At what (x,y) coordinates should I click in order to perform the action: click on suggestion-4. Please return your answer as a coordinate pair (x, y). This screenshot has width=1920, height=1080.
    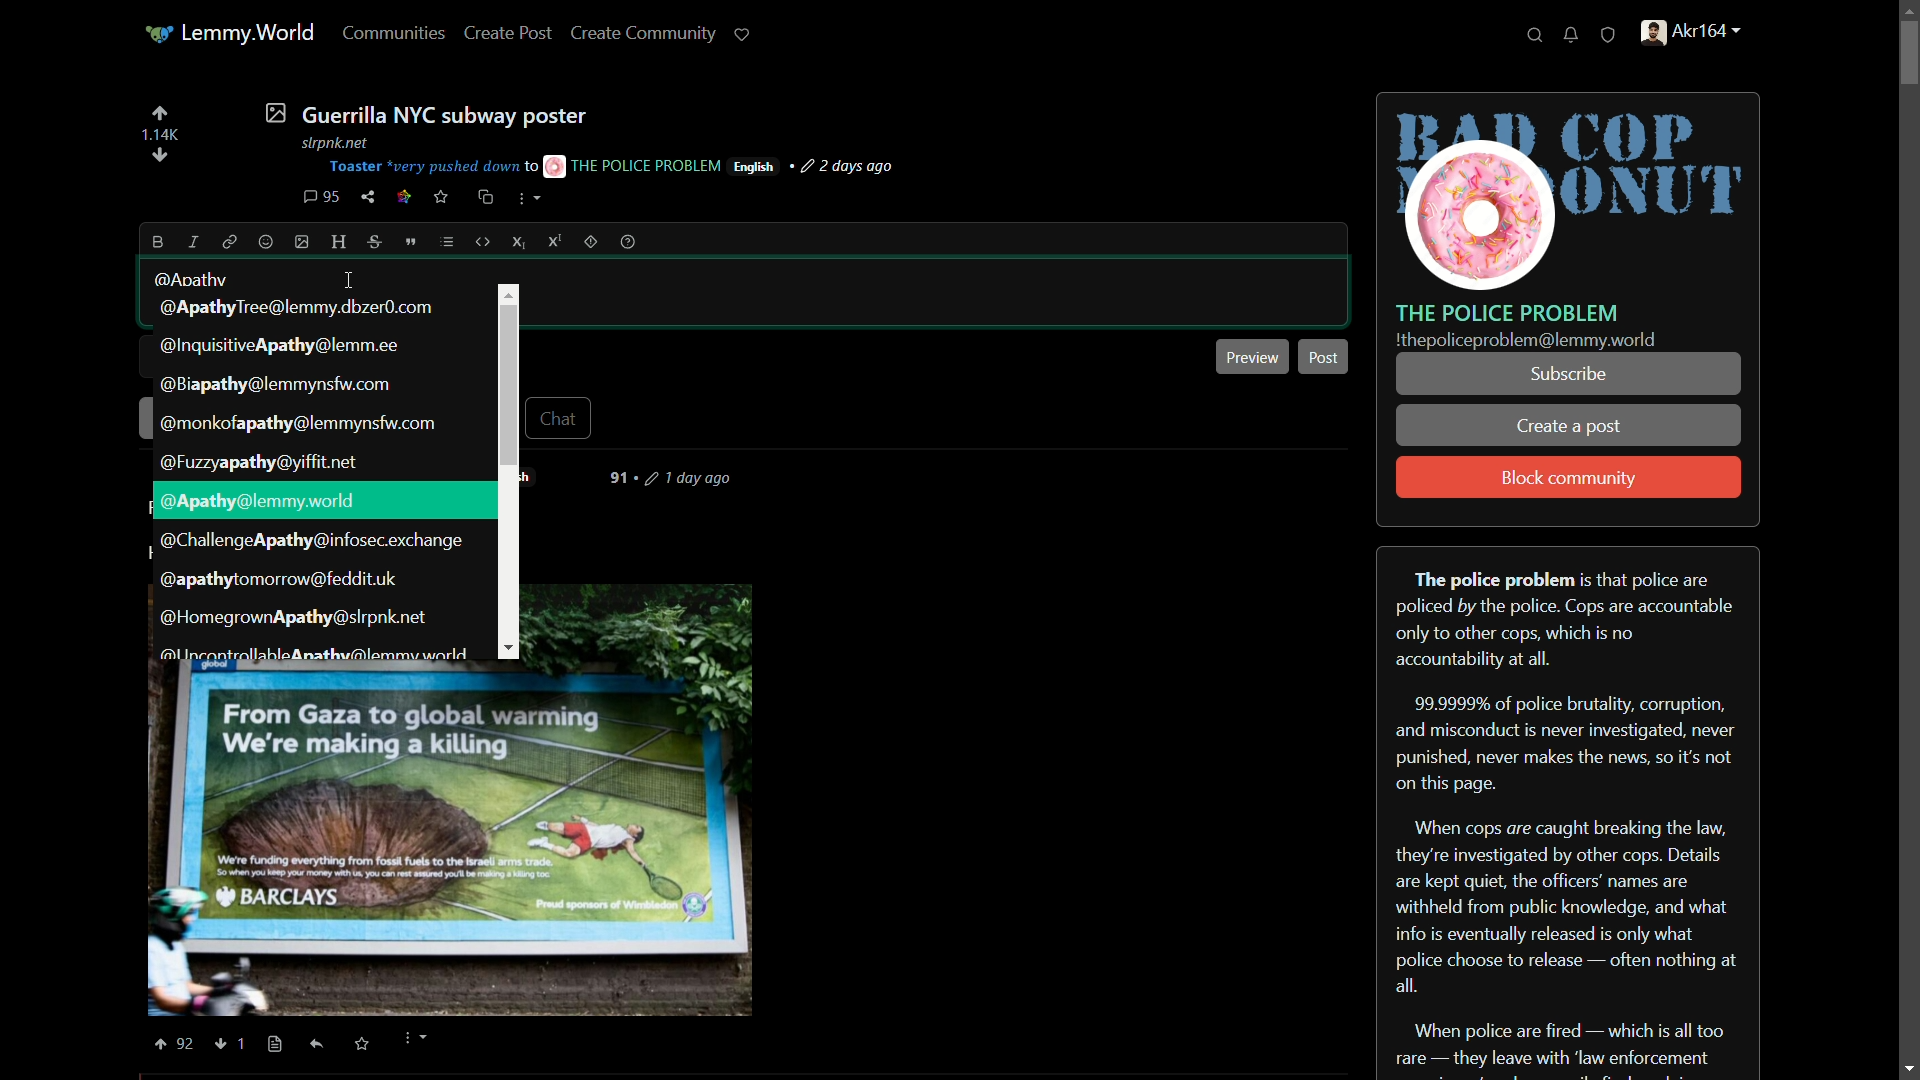
    Looking at the image, I should click on (301, 424).